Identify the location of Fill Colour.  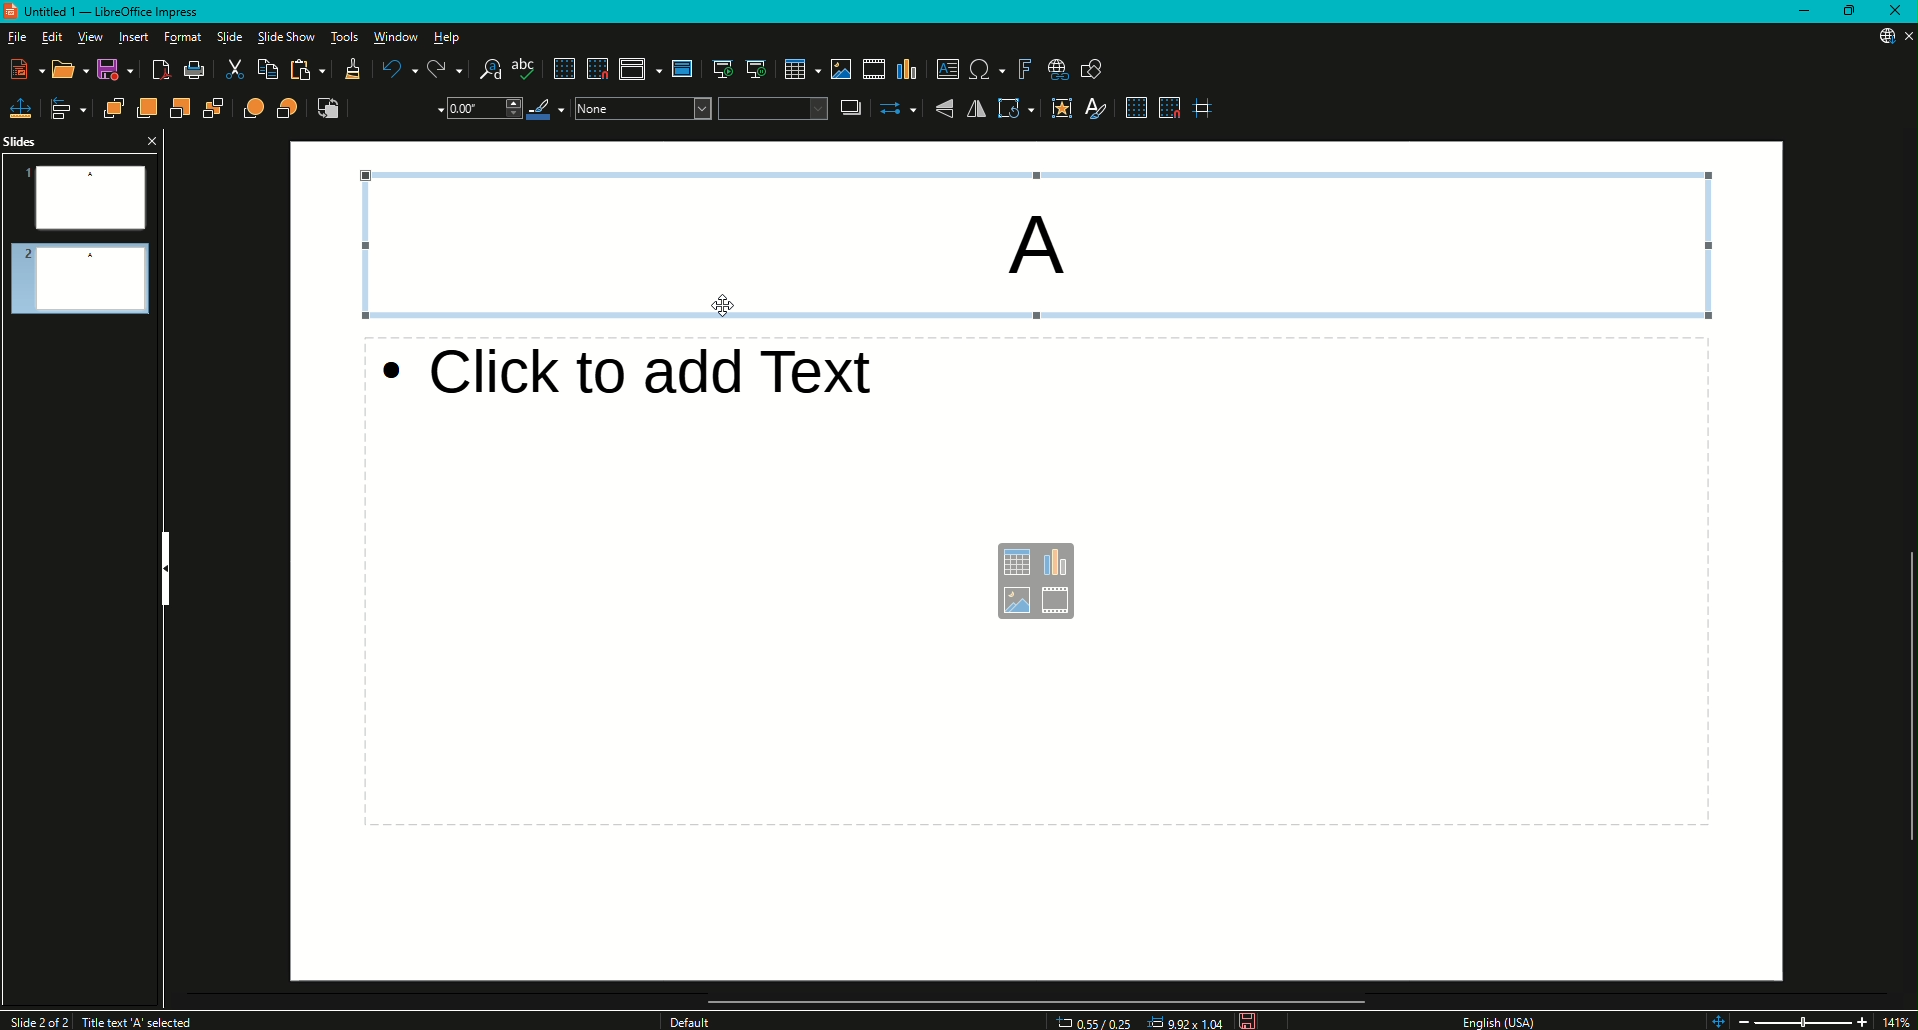
(770, 108).